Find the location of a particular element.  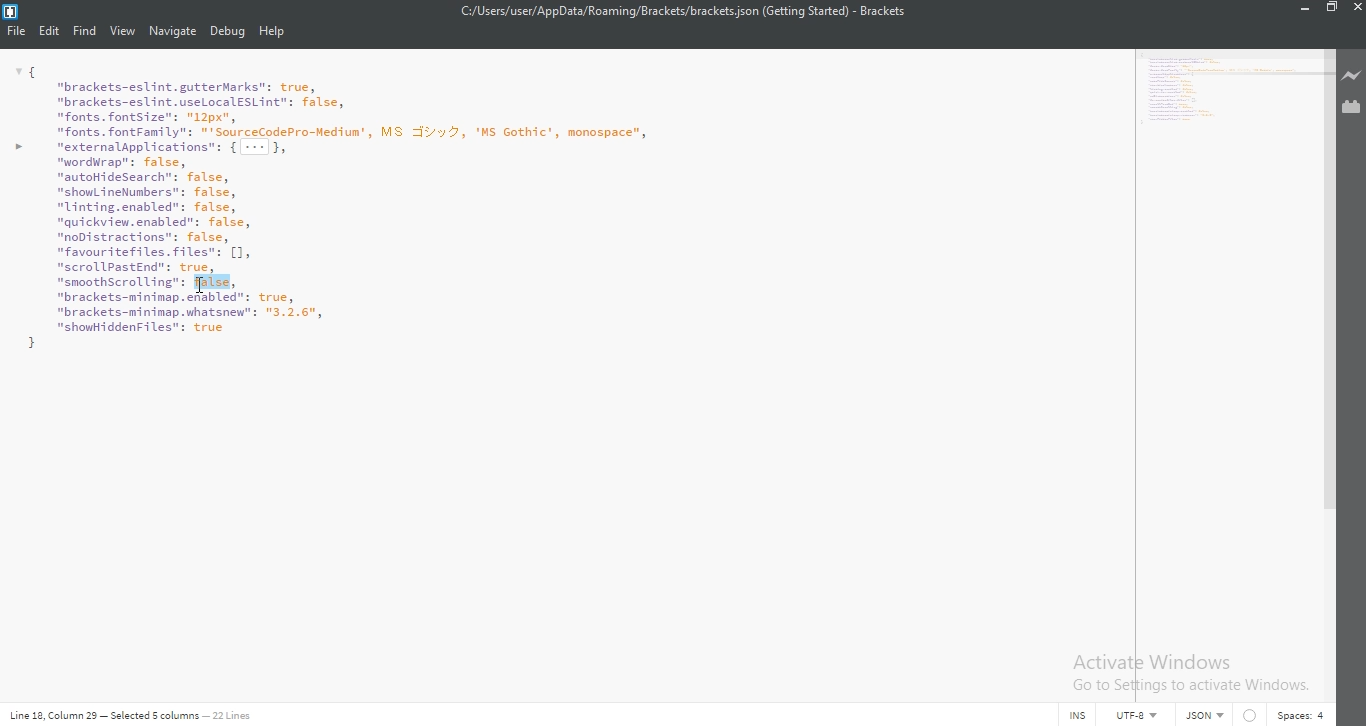

Edit is located at coordinates (49, 32).